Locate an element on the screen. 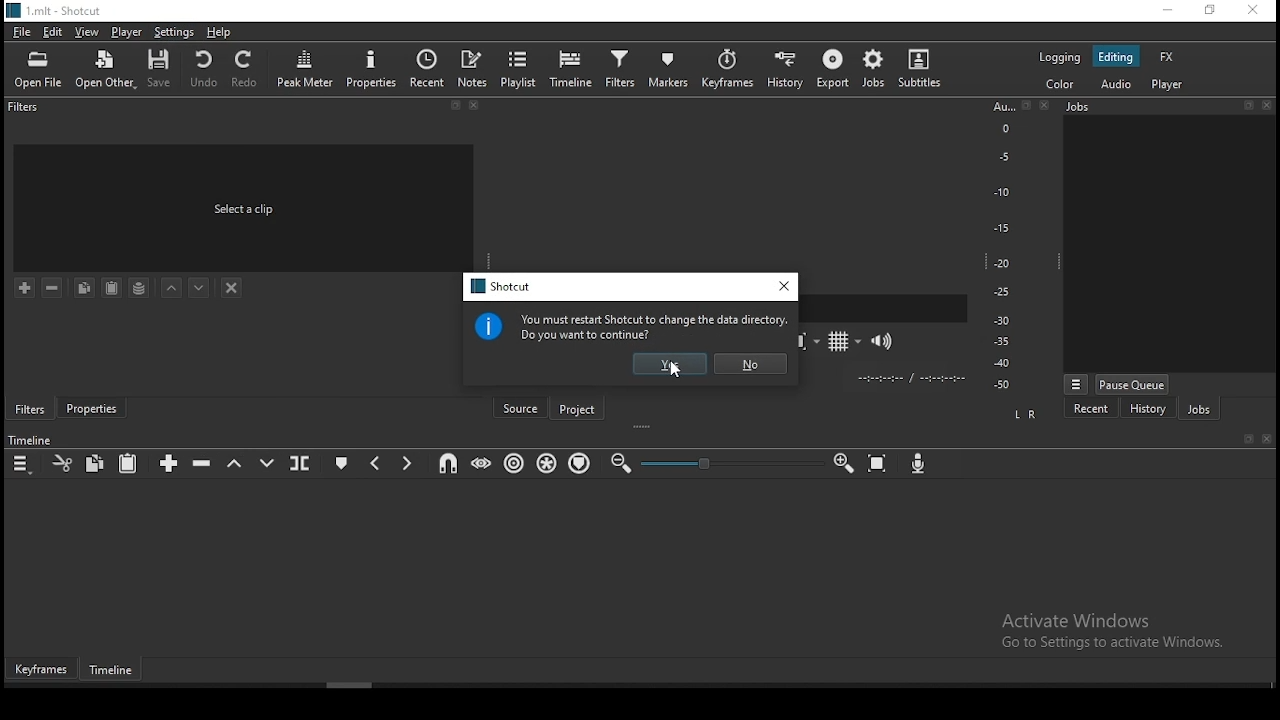  save a filter set is located at coordinates (139, 288).